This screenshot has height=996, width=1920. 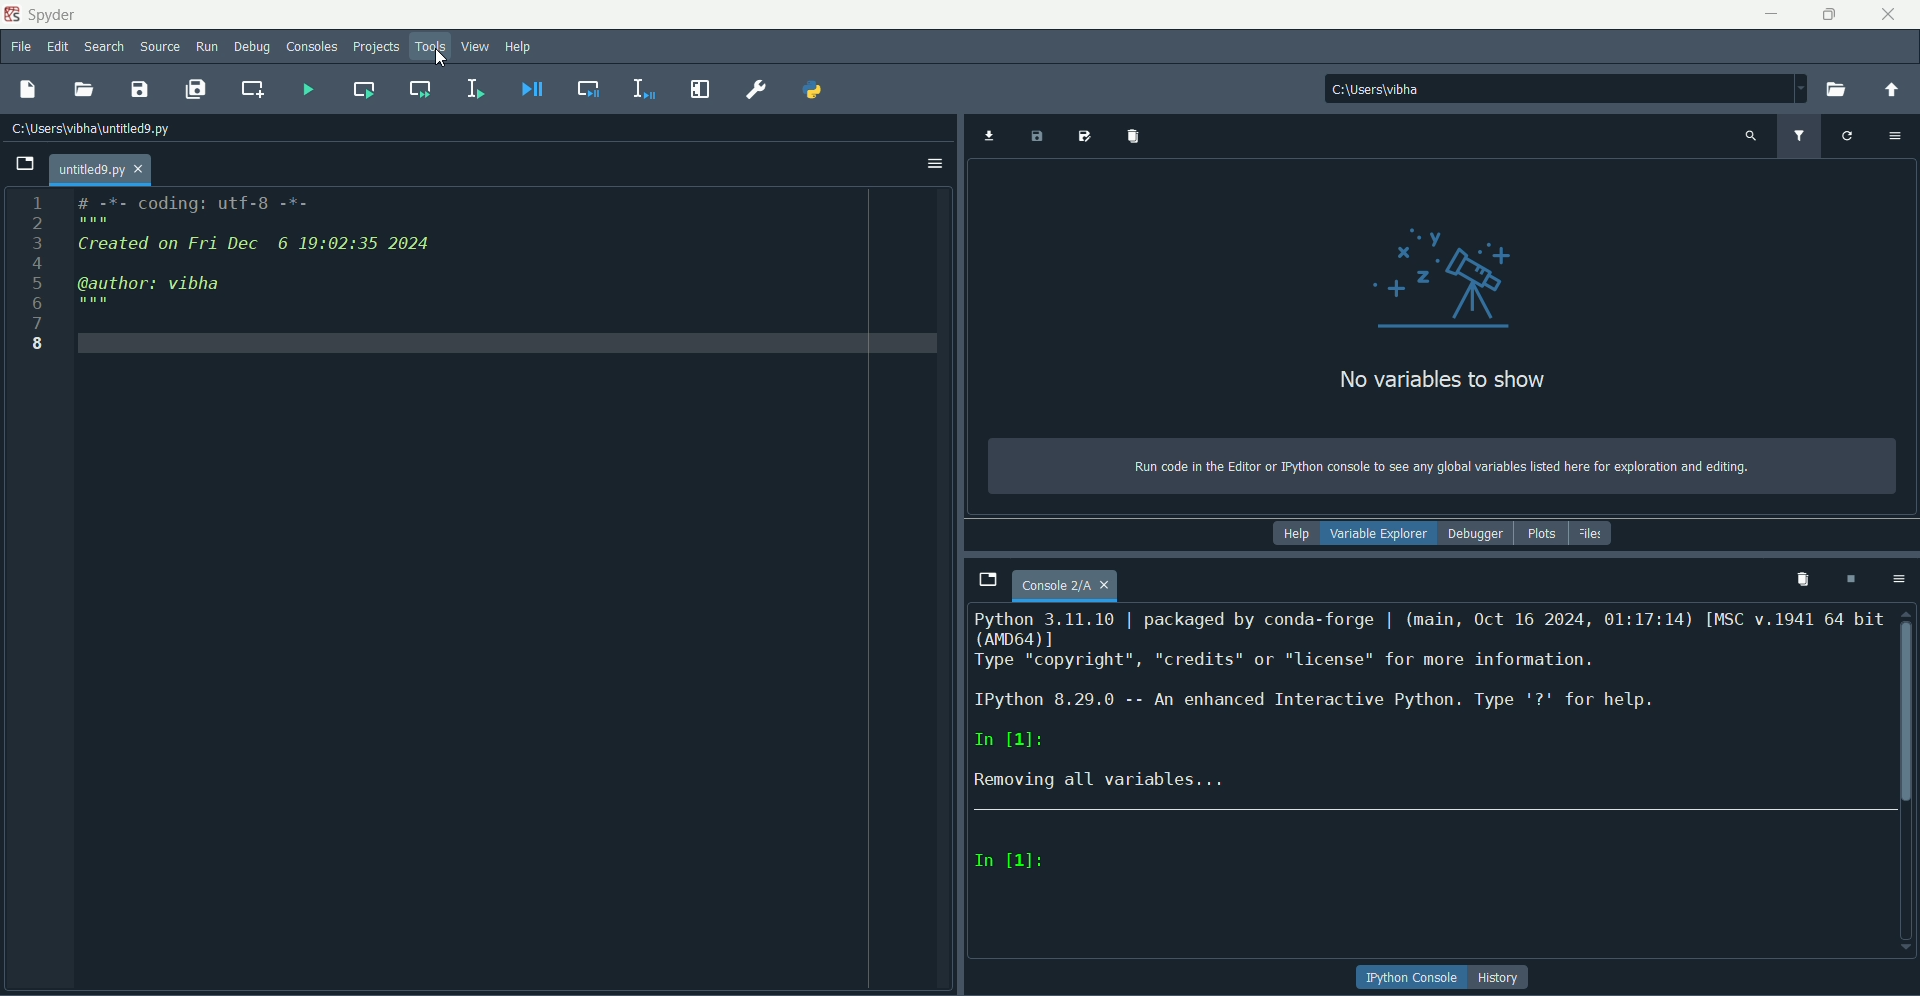 What do you see at coordinates (1898, 134) in the screenshot?
I see `options` at bounding box center [1898, 134].